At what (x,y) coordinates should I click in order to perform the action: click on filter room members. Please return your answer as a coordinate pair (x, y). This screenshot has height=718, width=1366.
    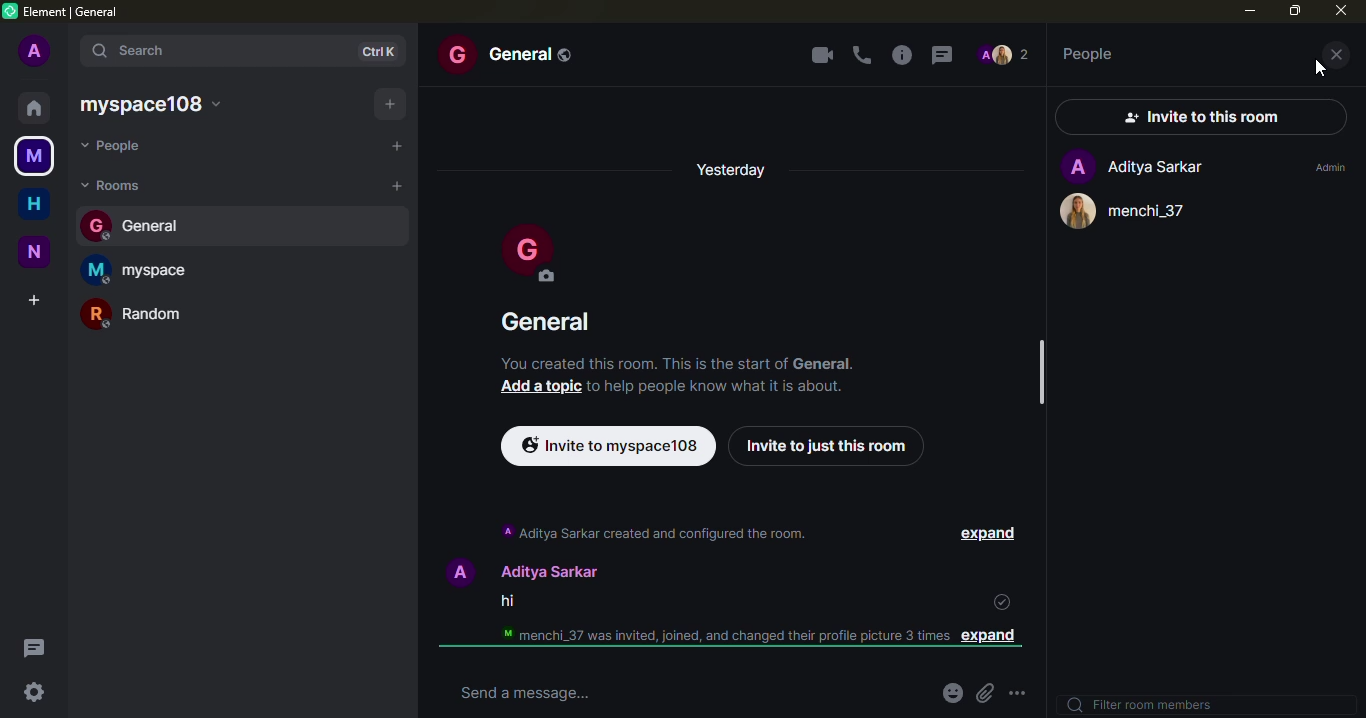
    Looking at the image, I should click on (1143, 704).